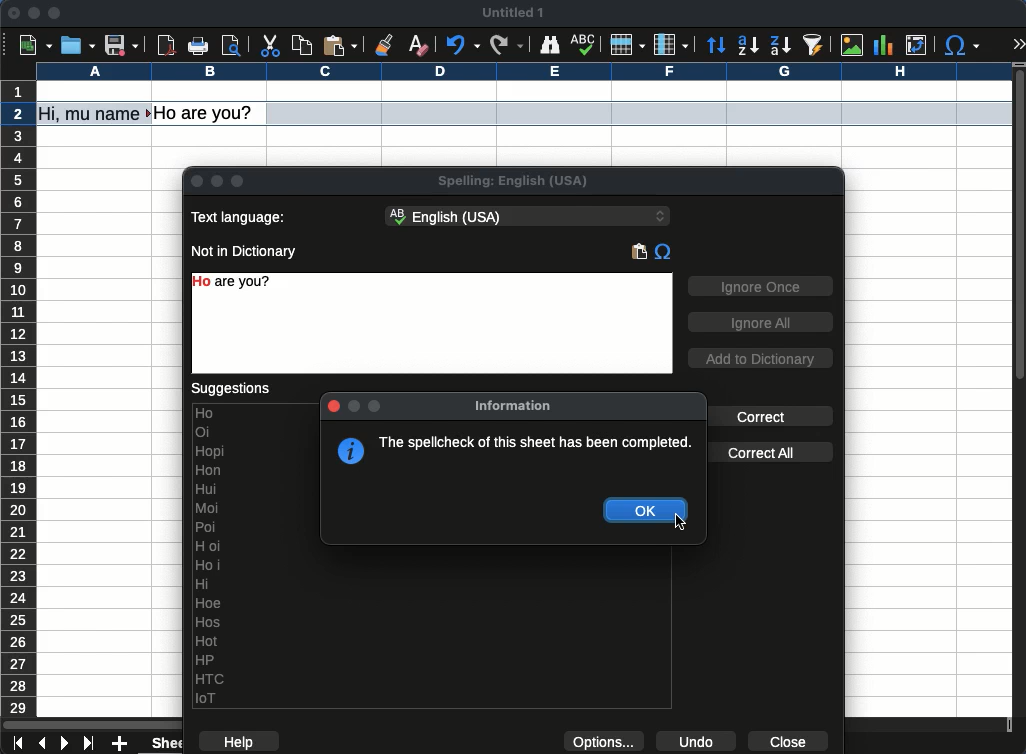 The height and width of the screenshot is (754, 1026). What do you see at coordinates (240, 742) in the screenshot?
I see `help` at bounding box center [240, 742].